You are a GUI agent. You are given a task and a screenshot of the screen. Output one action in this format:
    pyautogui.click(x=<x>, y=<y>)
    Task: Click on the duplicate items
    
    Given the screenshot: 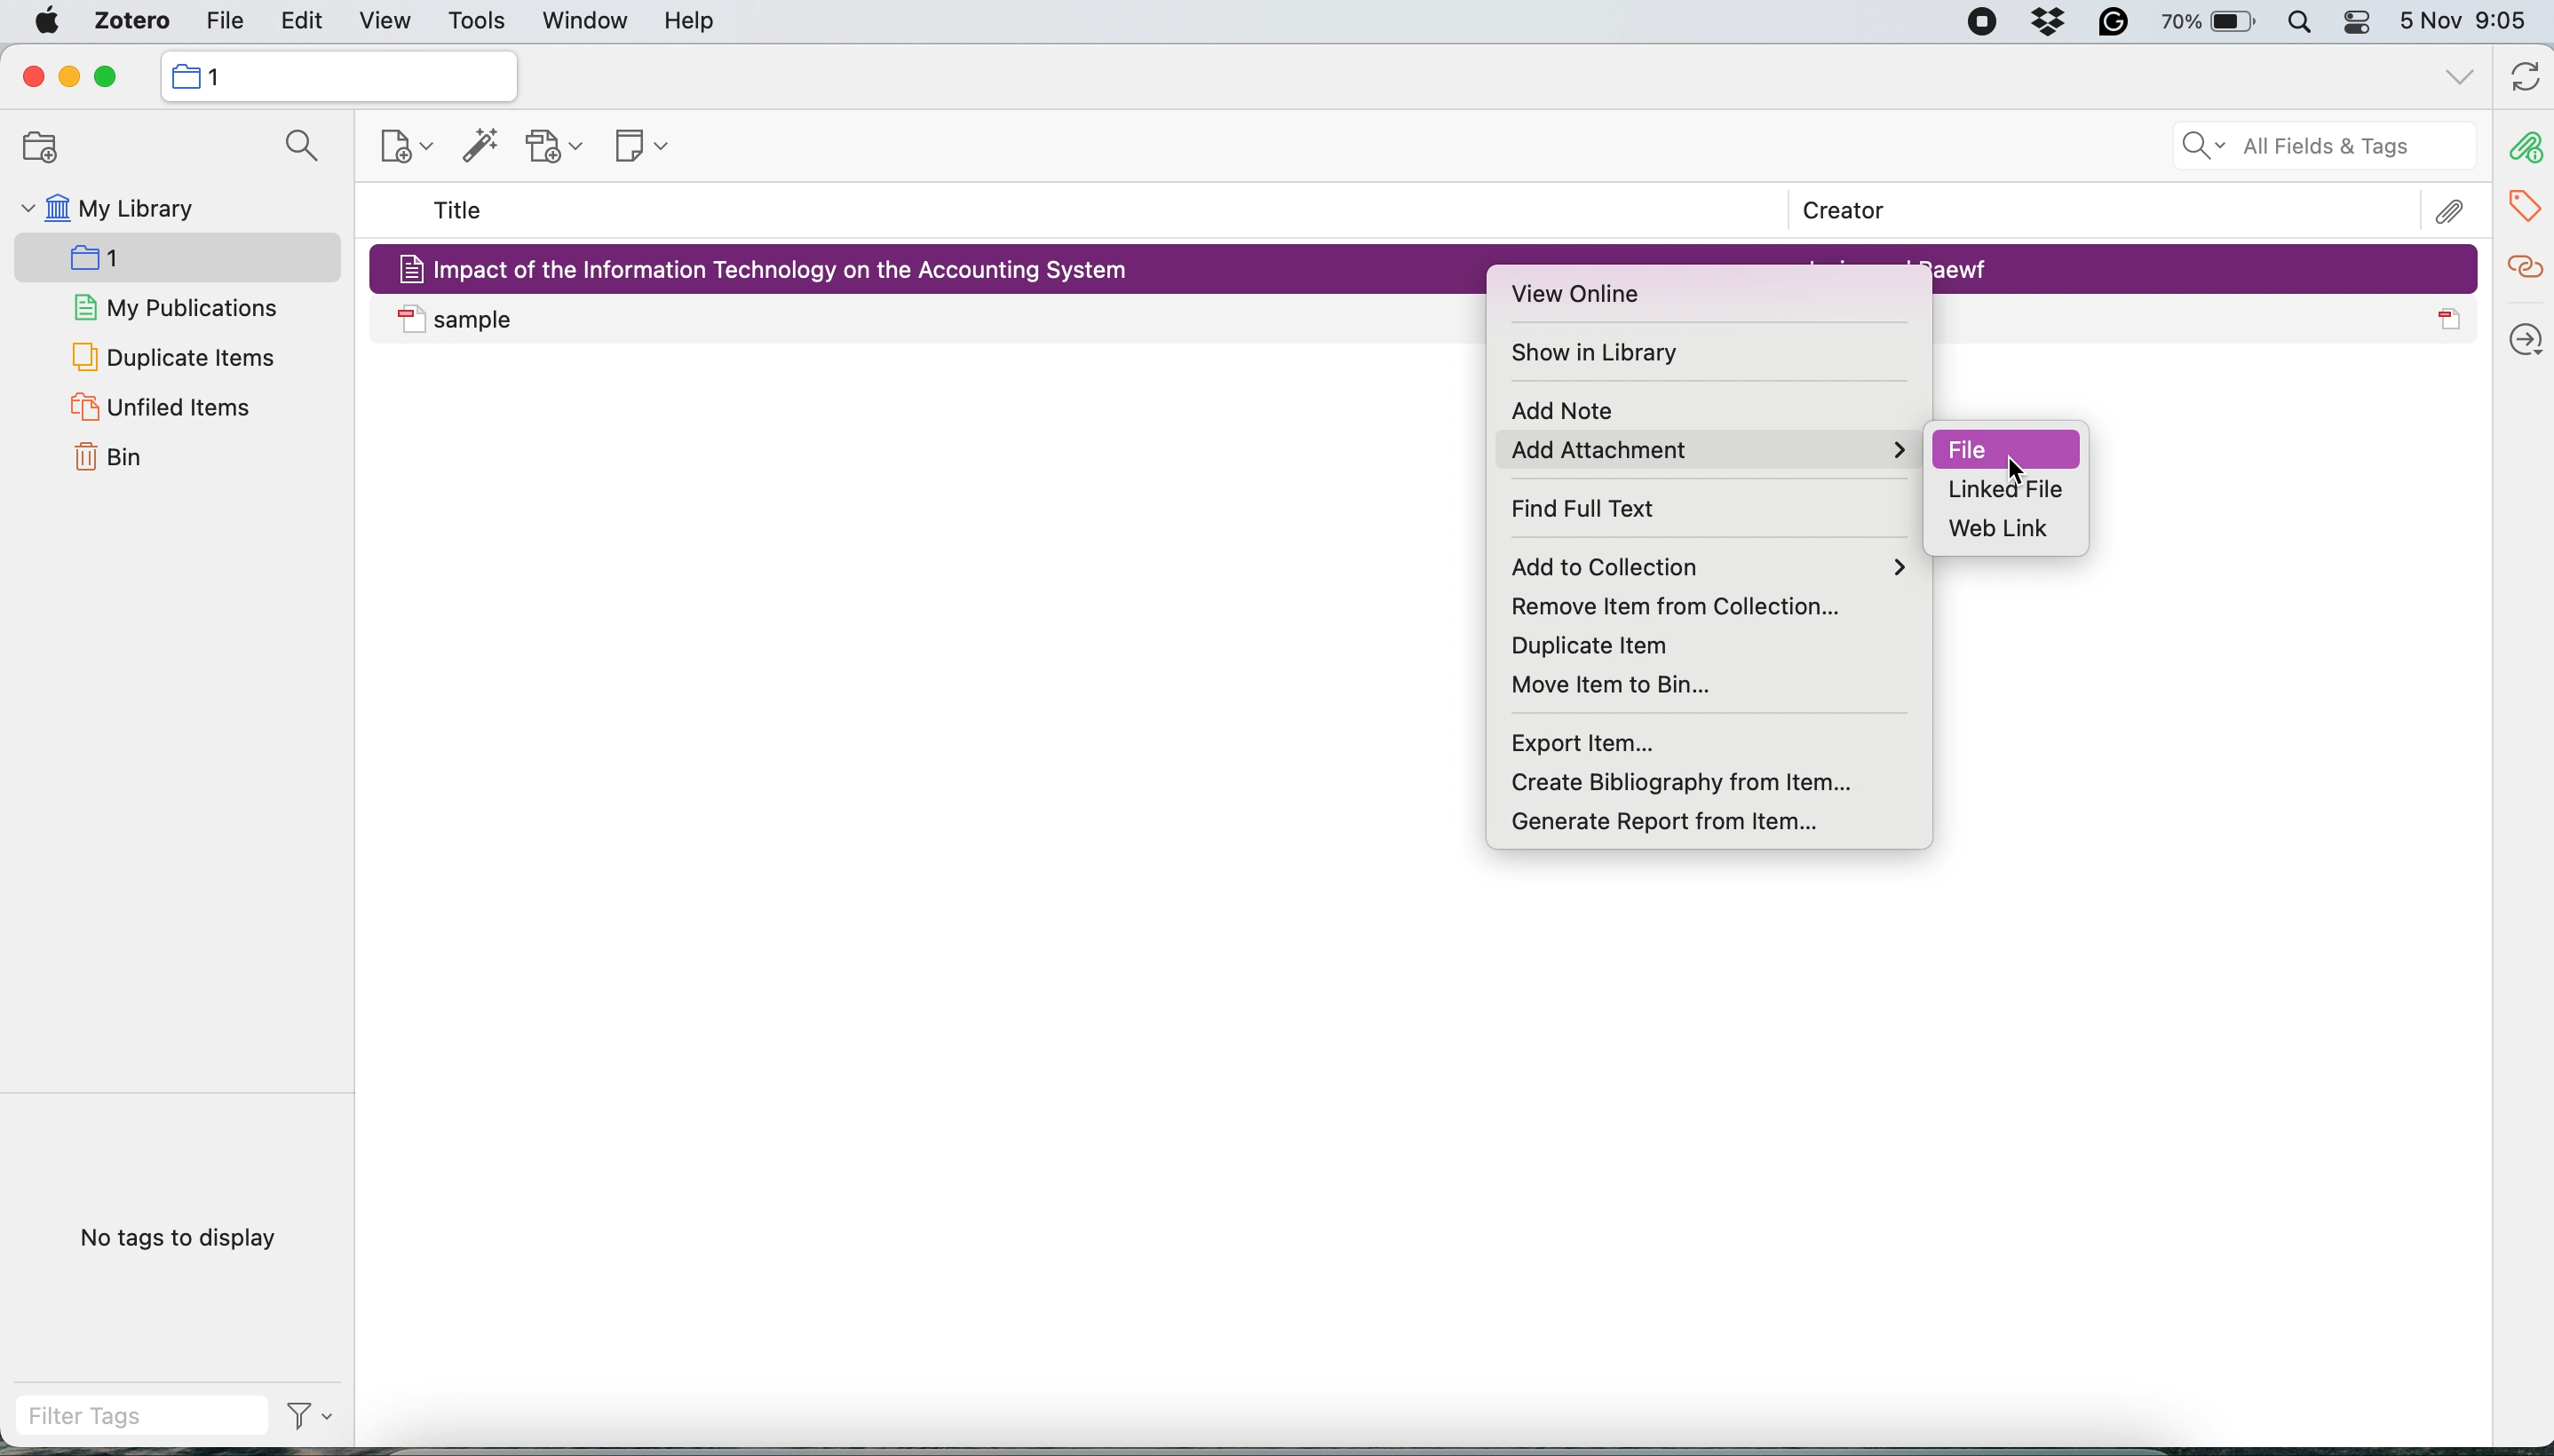 What is the action you would take?
    pyautogui.click(x=173, y=356)
    